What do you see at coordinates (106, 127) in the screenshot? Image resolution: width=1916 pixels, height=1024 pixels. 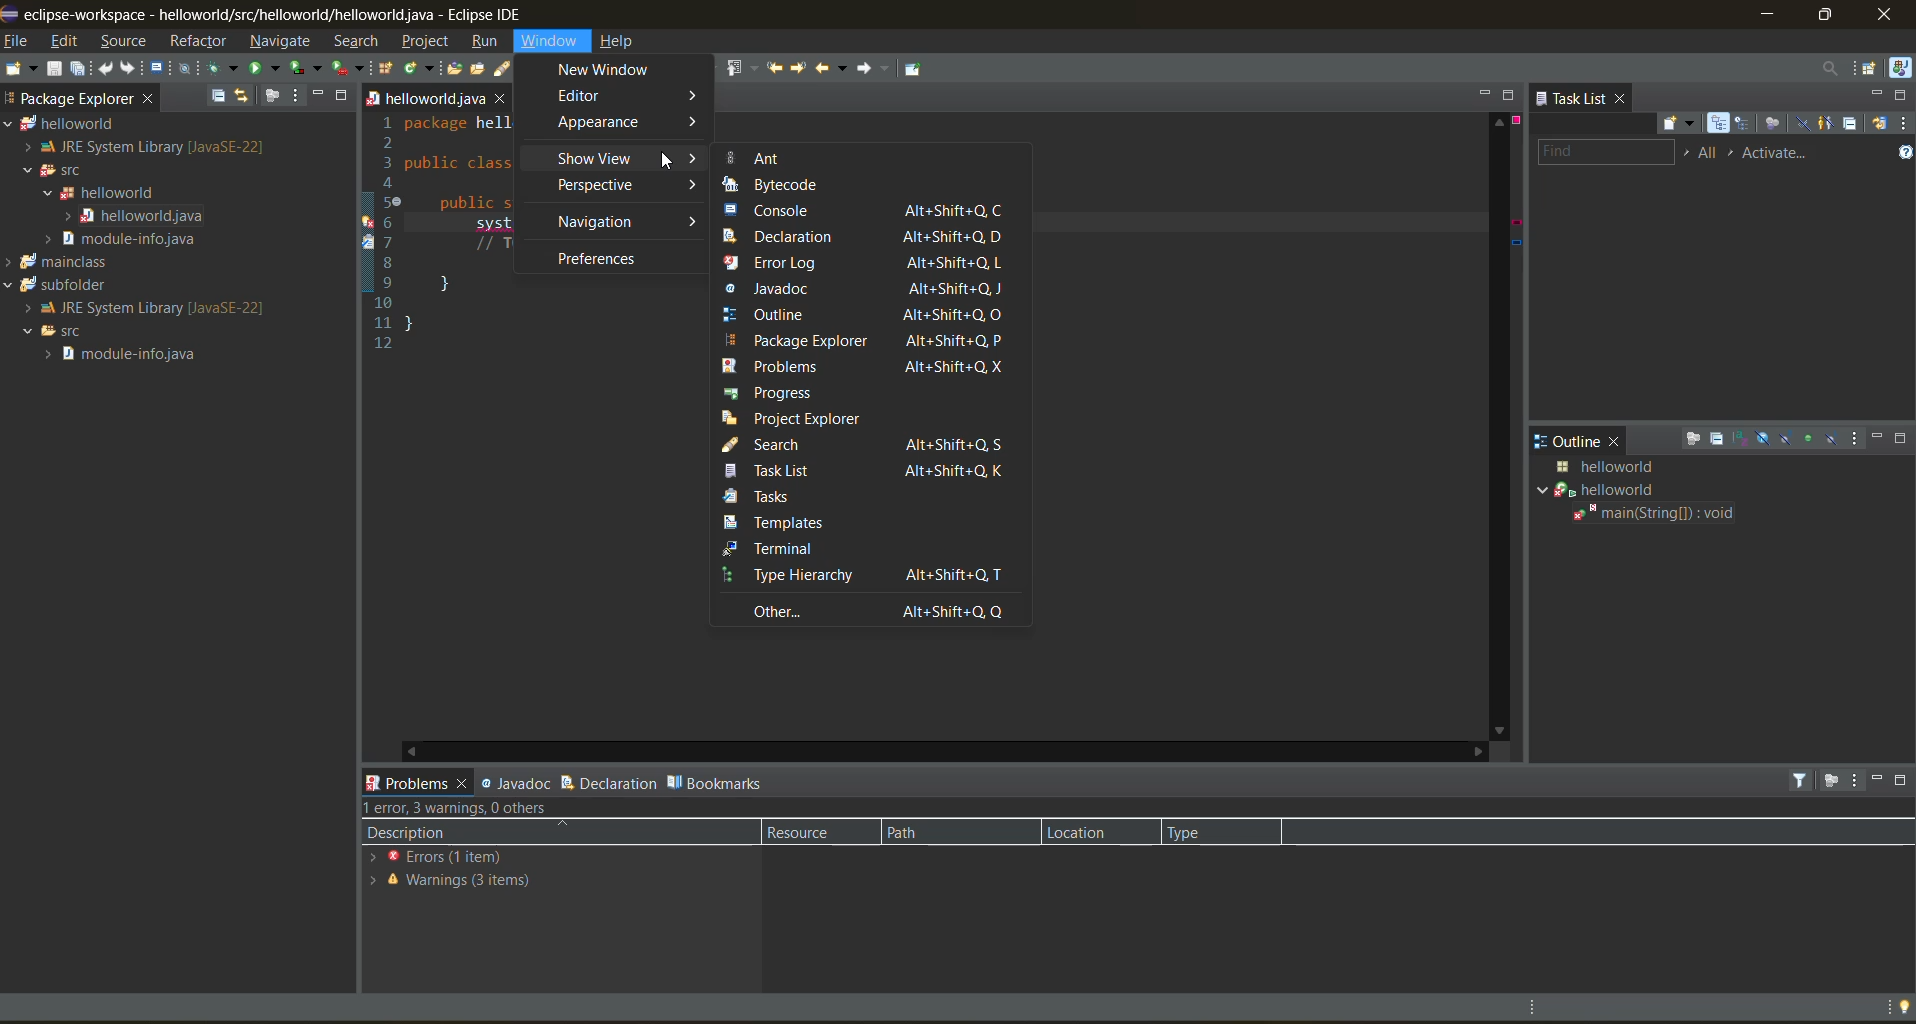 I see `helloworld` at bounding box center [106, 127].